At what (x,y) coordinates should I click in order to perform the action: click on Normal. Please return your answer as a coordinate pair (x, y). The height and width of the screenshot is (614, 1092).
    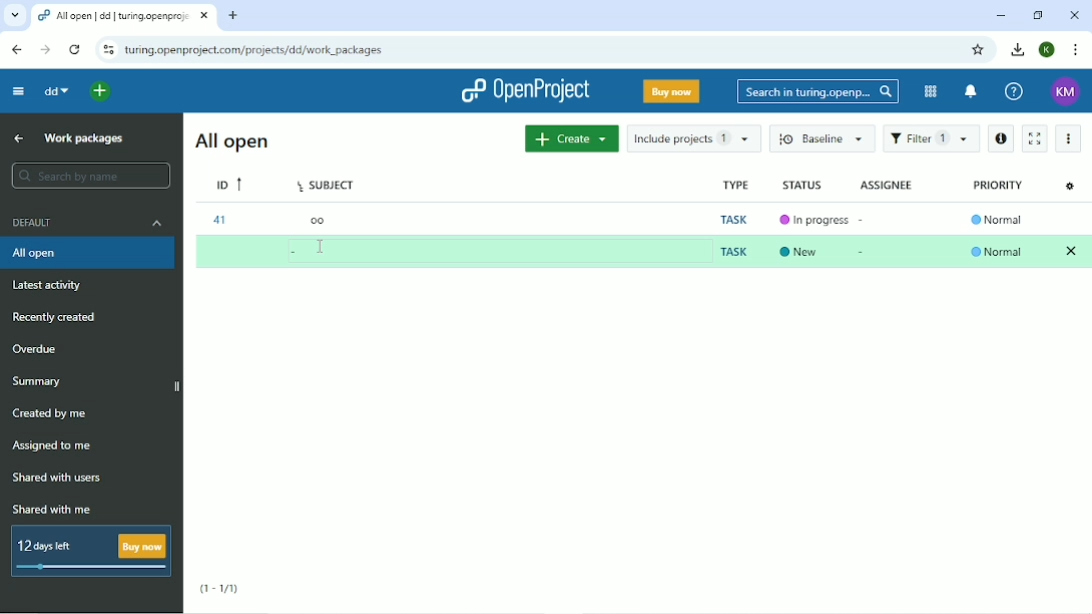
    Looking at the image, I should click on (998, 251).